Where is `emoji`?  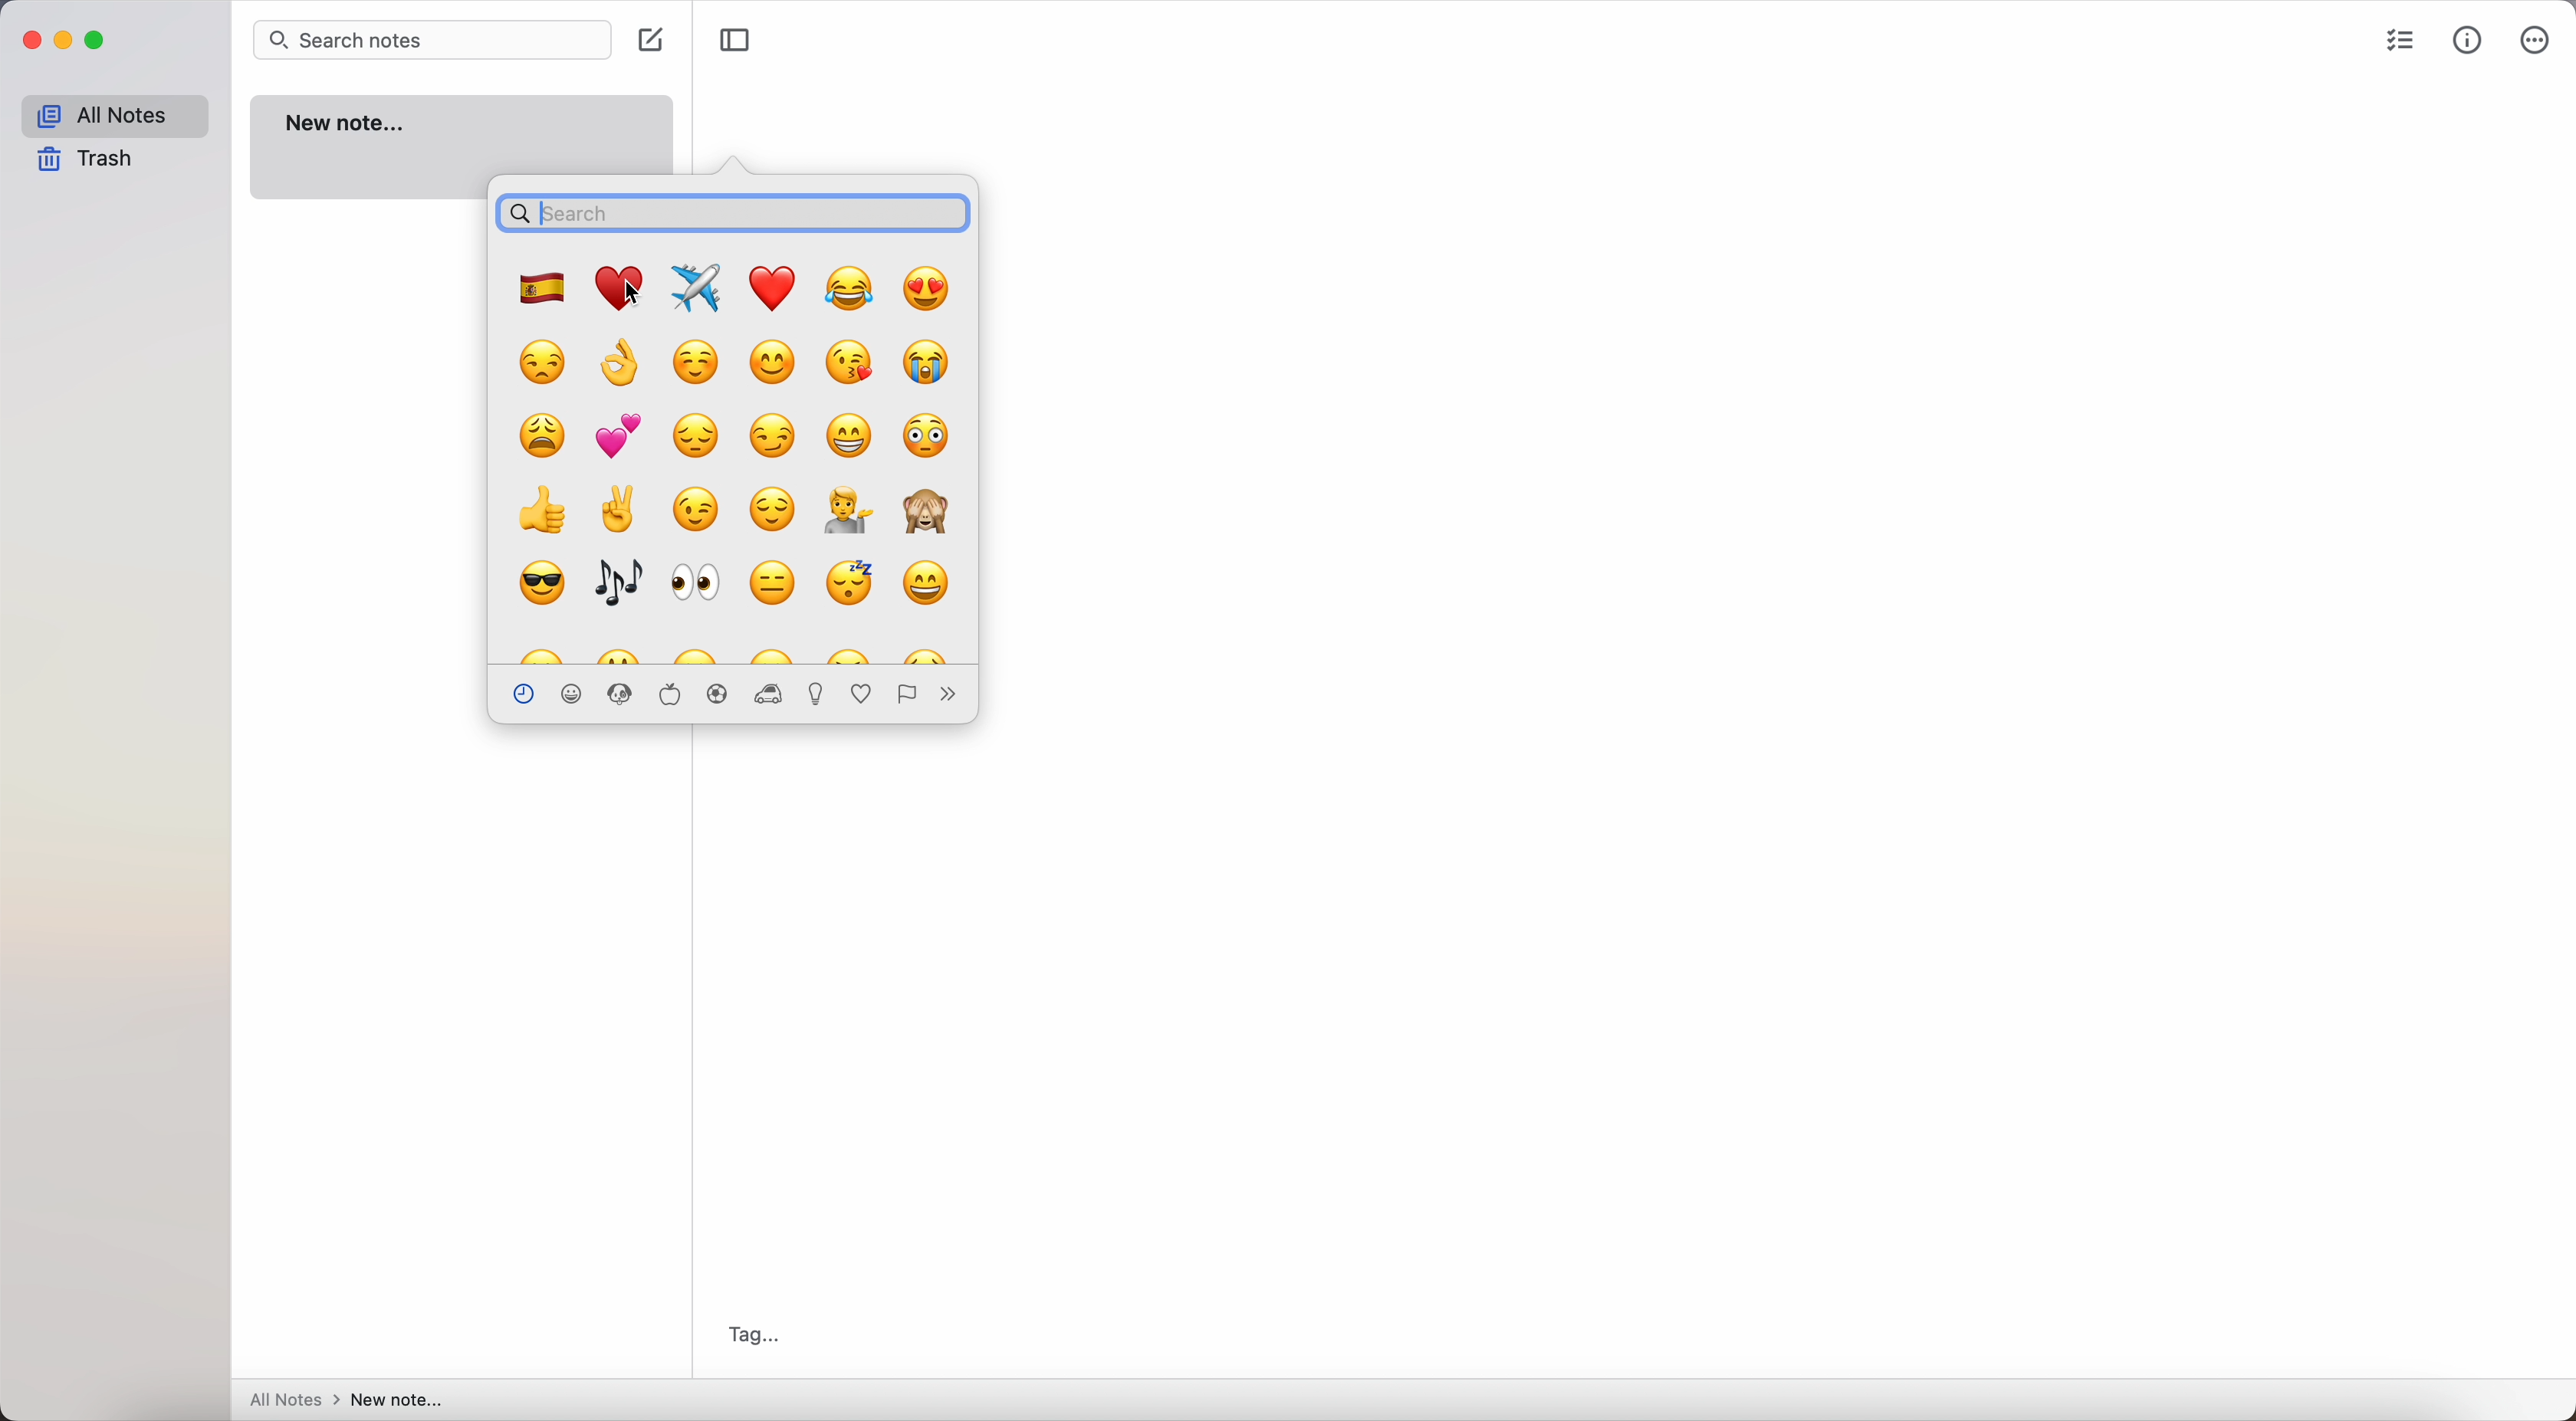
emoji is located at coordinates (623, 367).